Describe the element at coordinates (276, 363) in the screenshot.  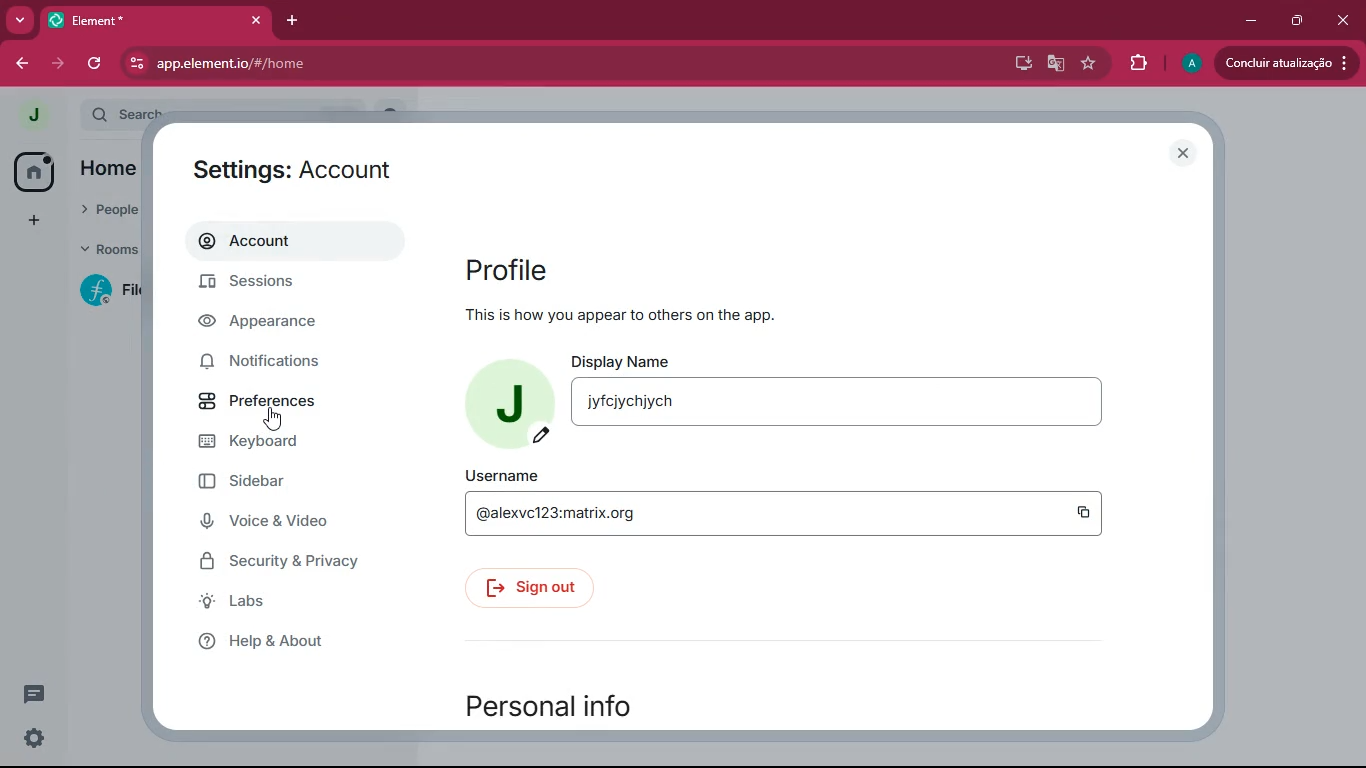
I see `notifications` at that location.